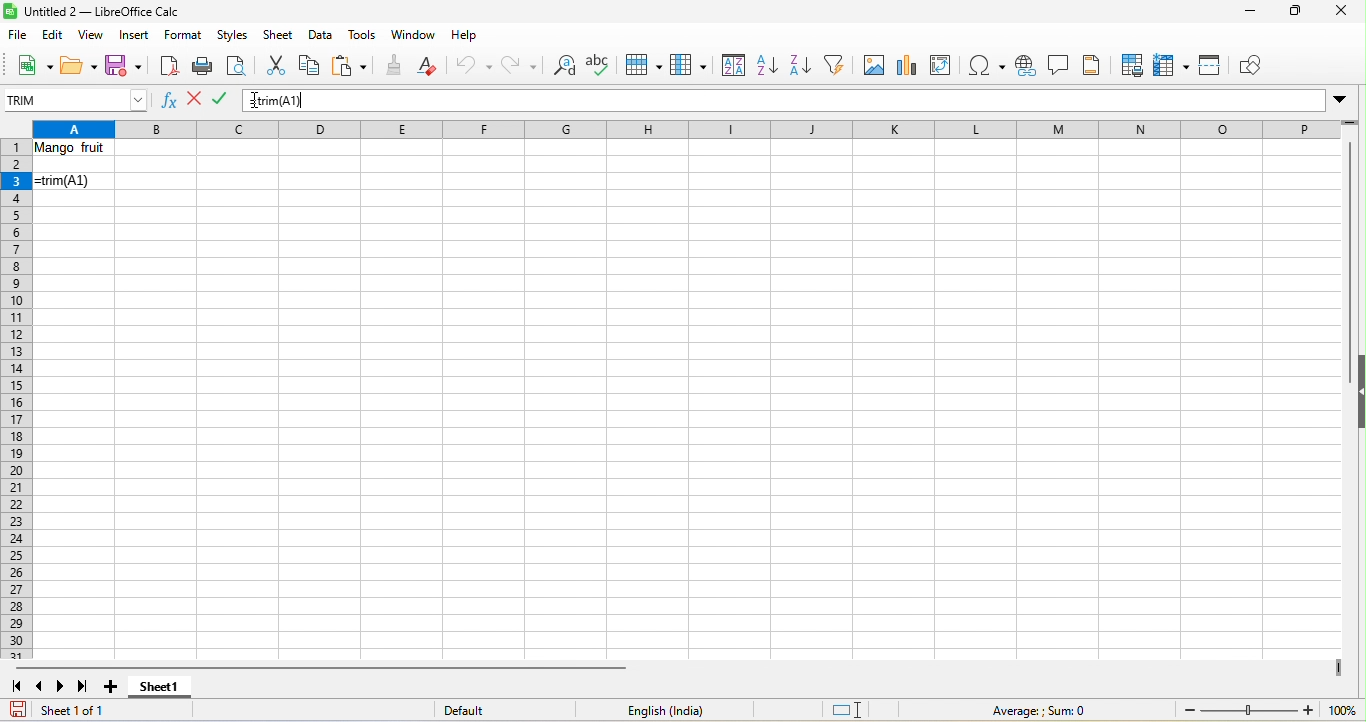  I want to click on export directly as pdf, so click(168, 64).